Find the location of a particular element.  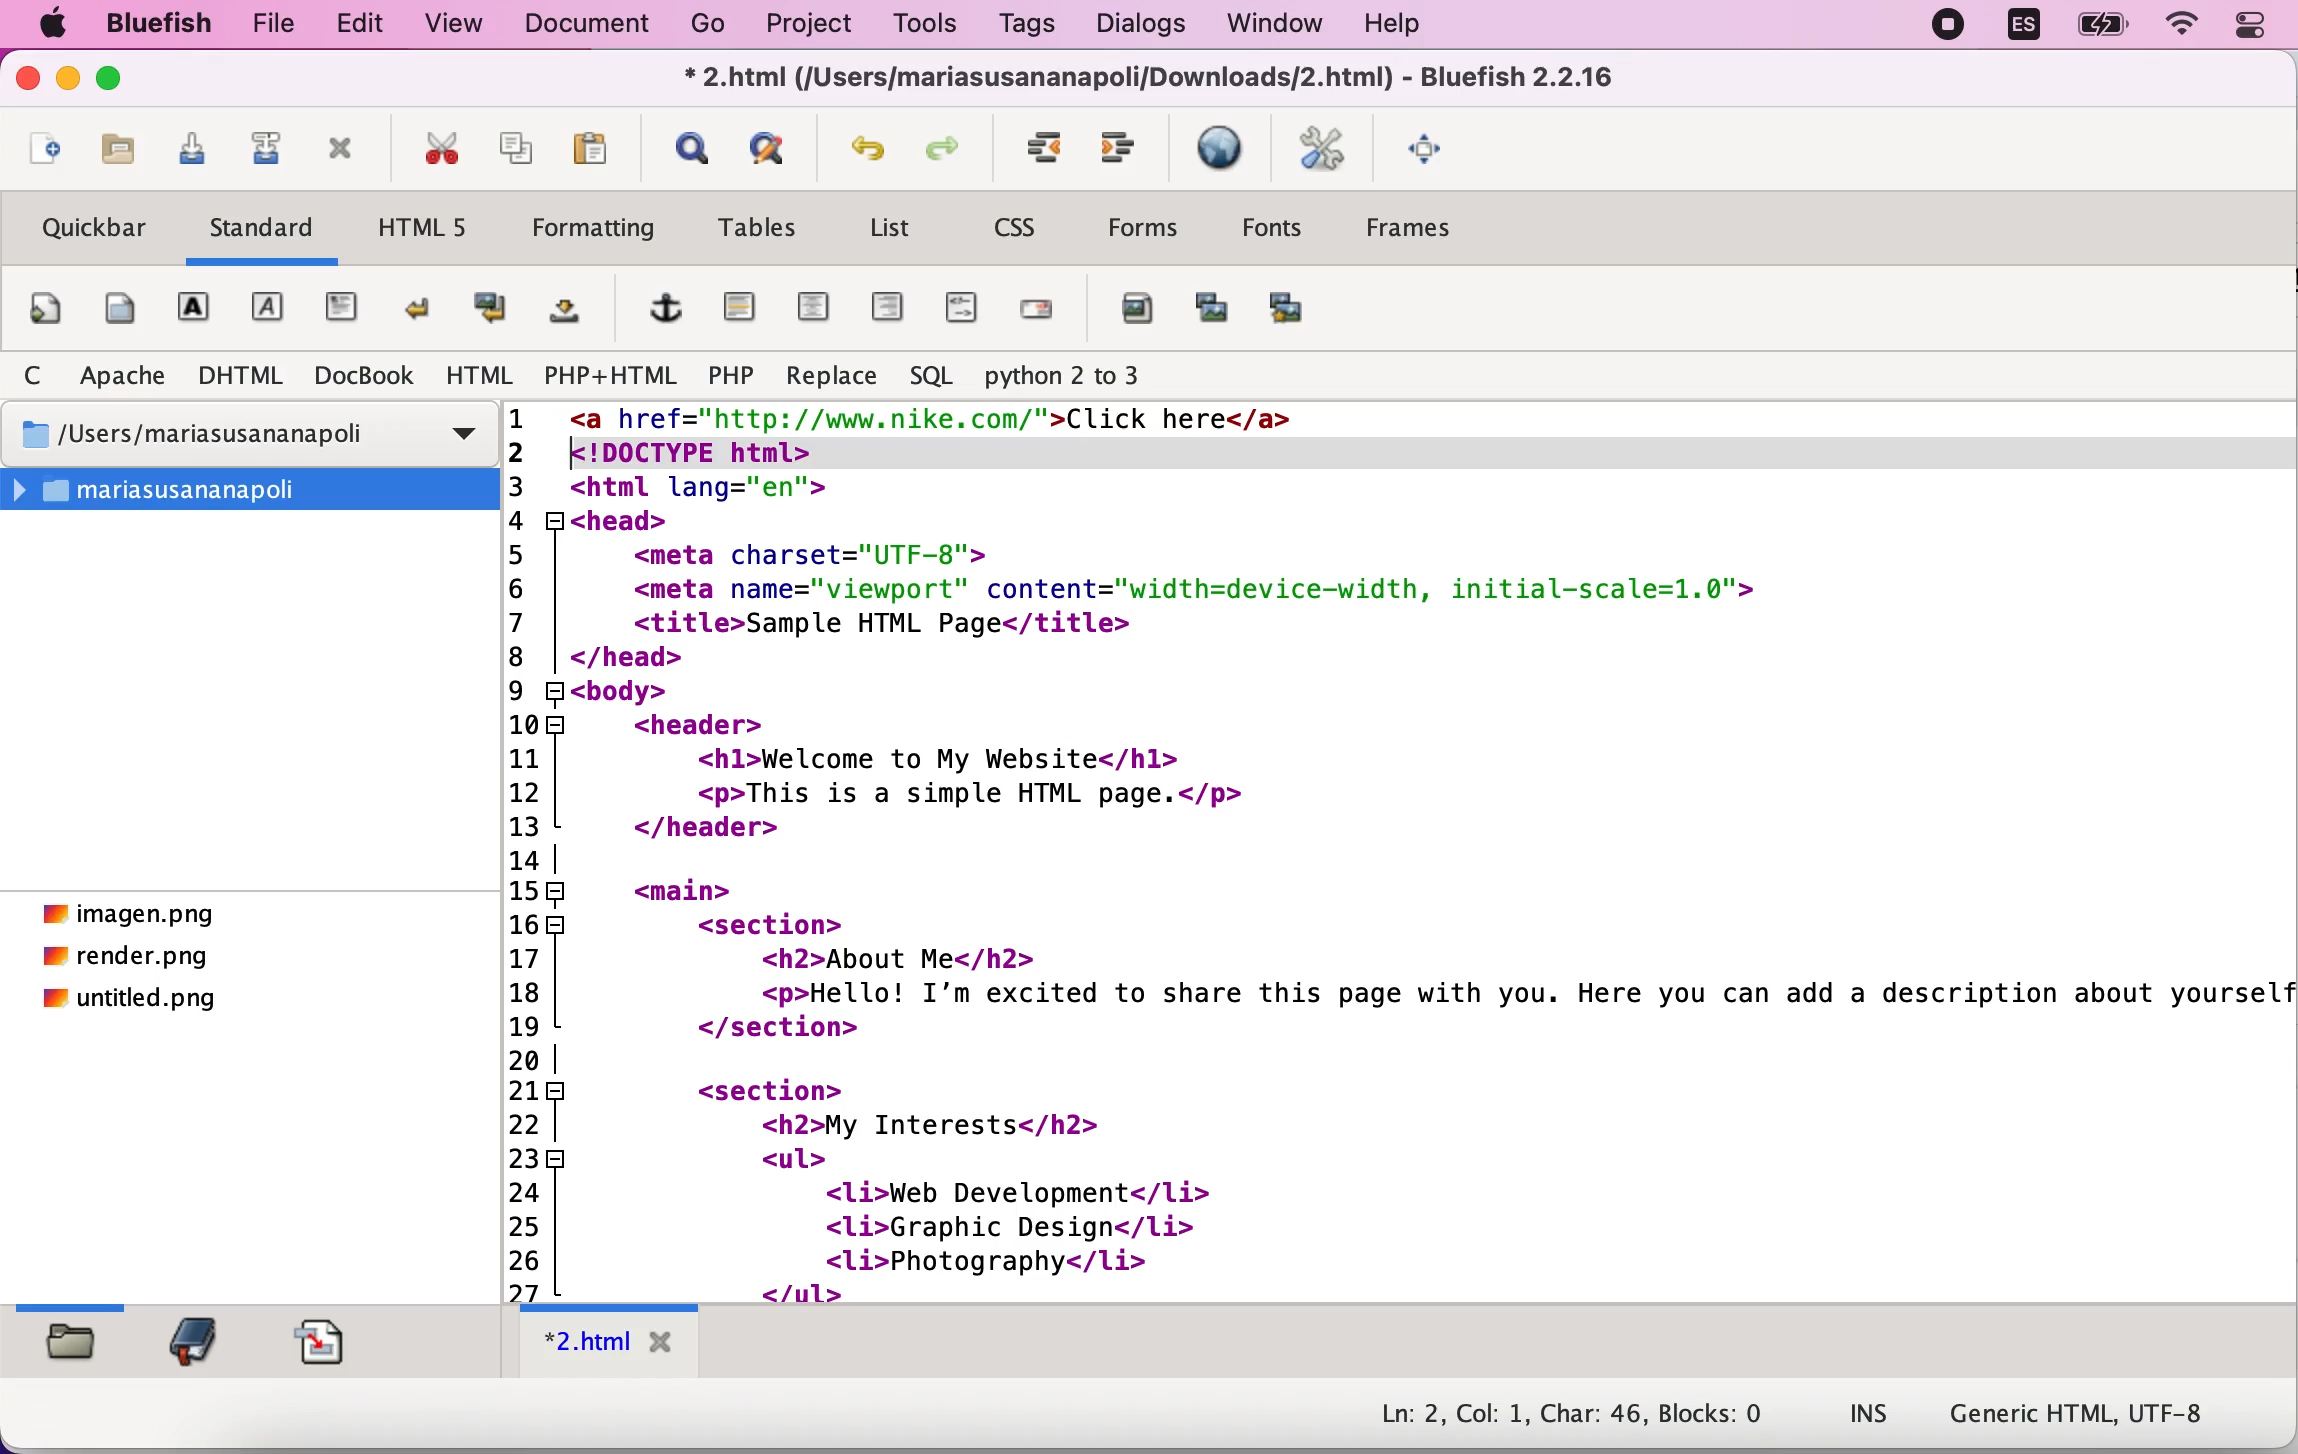

render.png is located at coordinates (129, 959).